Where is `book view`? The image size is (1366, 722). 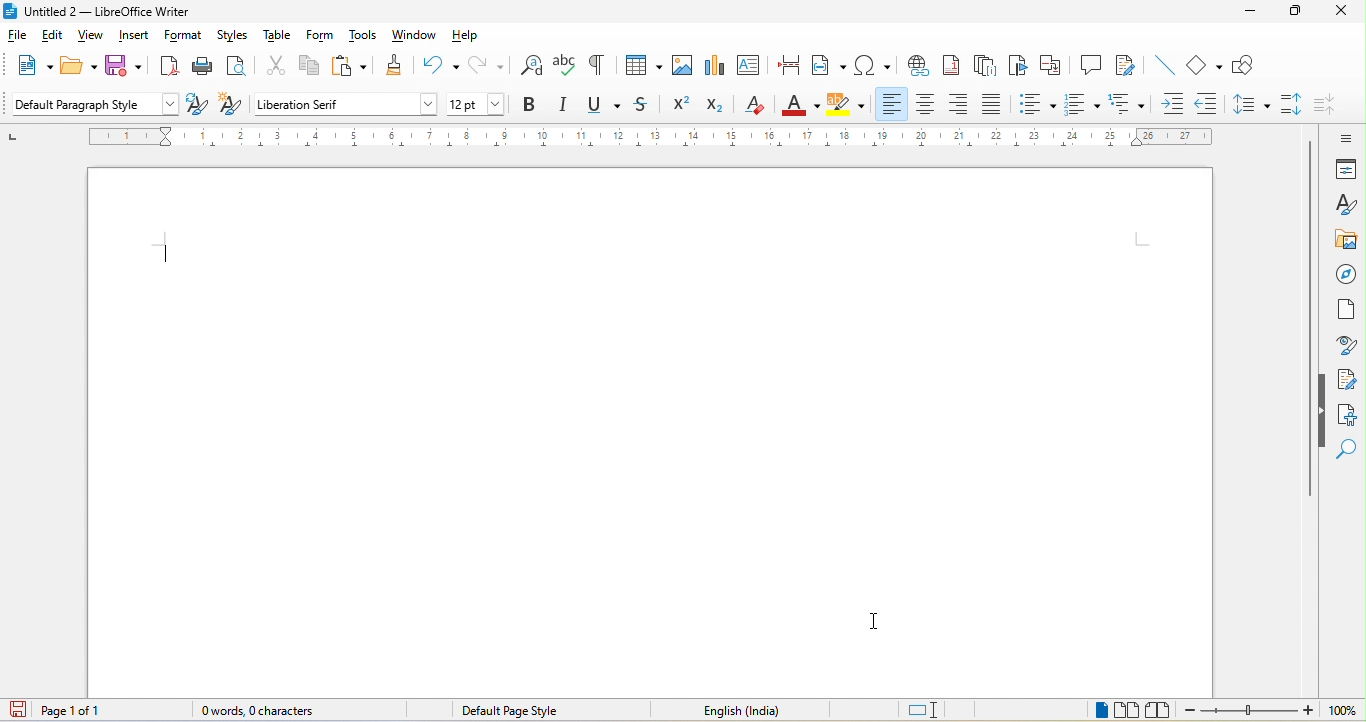 book view is located at coordinates (1162, 710).